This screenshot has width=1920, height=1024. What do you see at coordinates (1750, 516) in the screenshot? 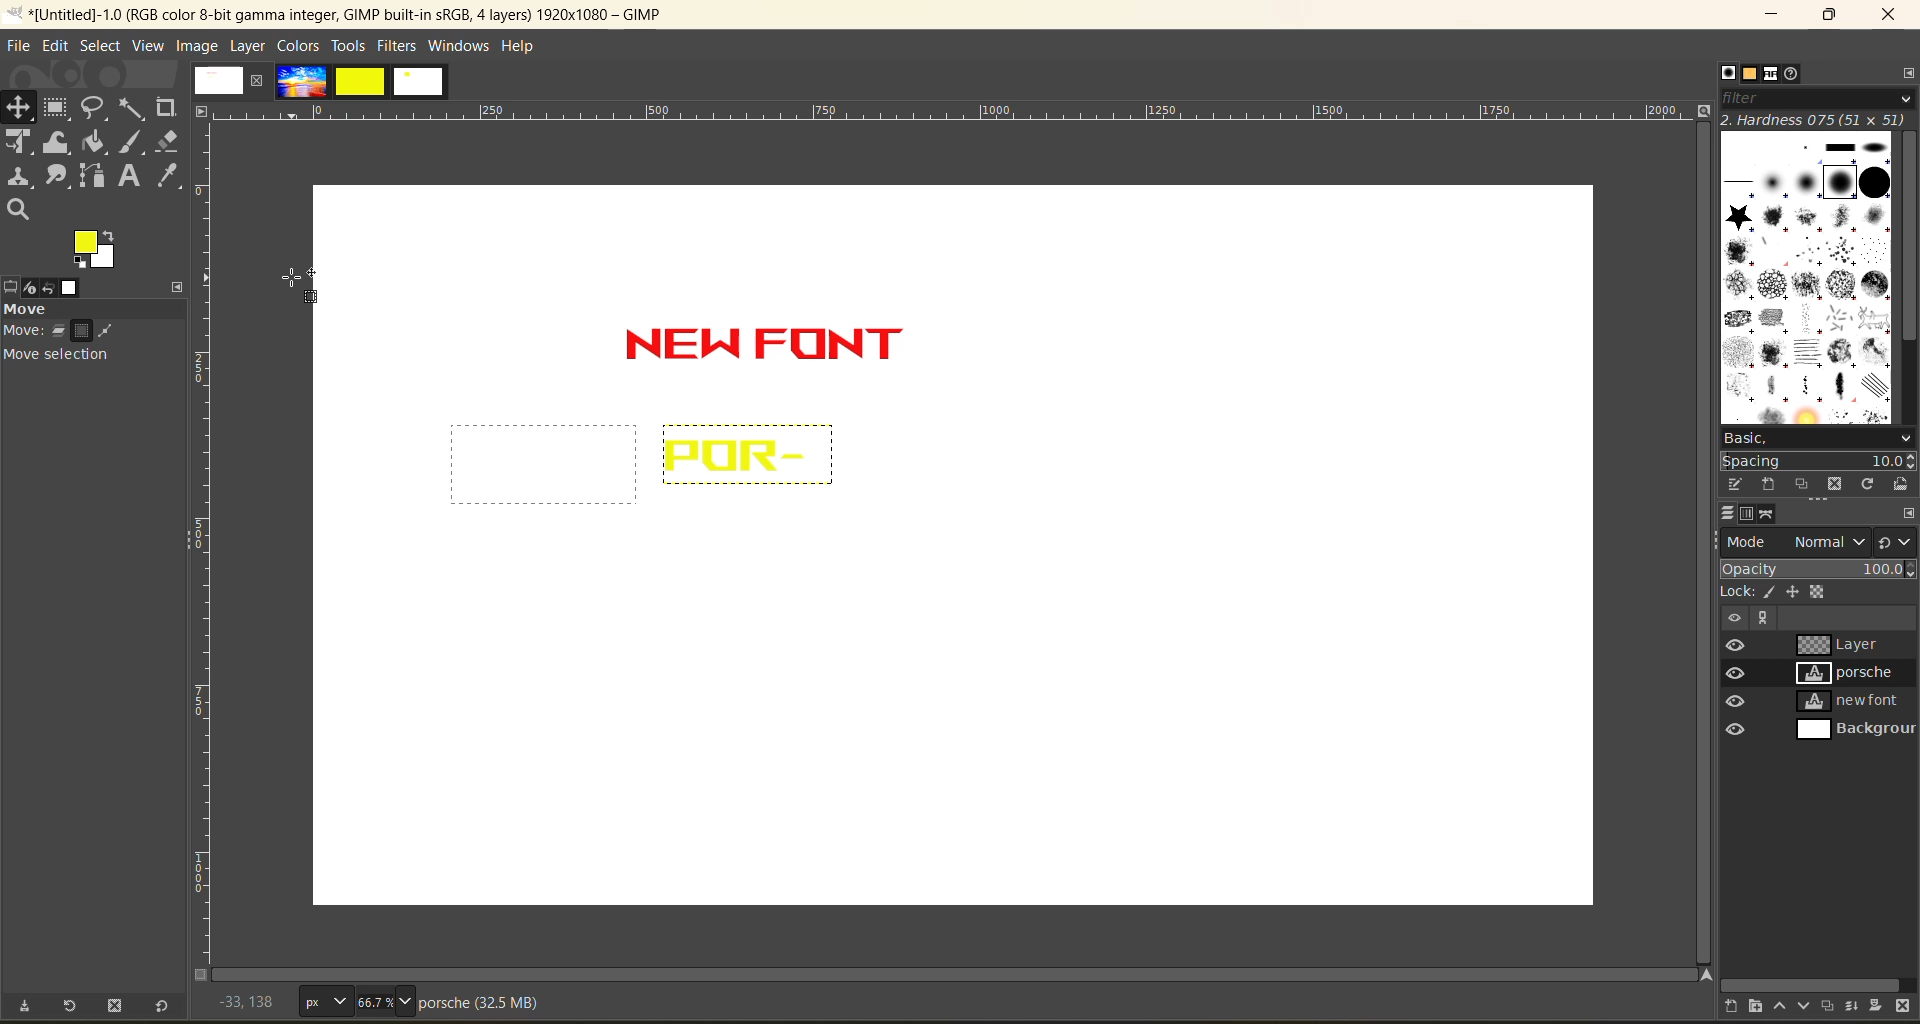
I see `channels` at bounding box center [1750, 516].